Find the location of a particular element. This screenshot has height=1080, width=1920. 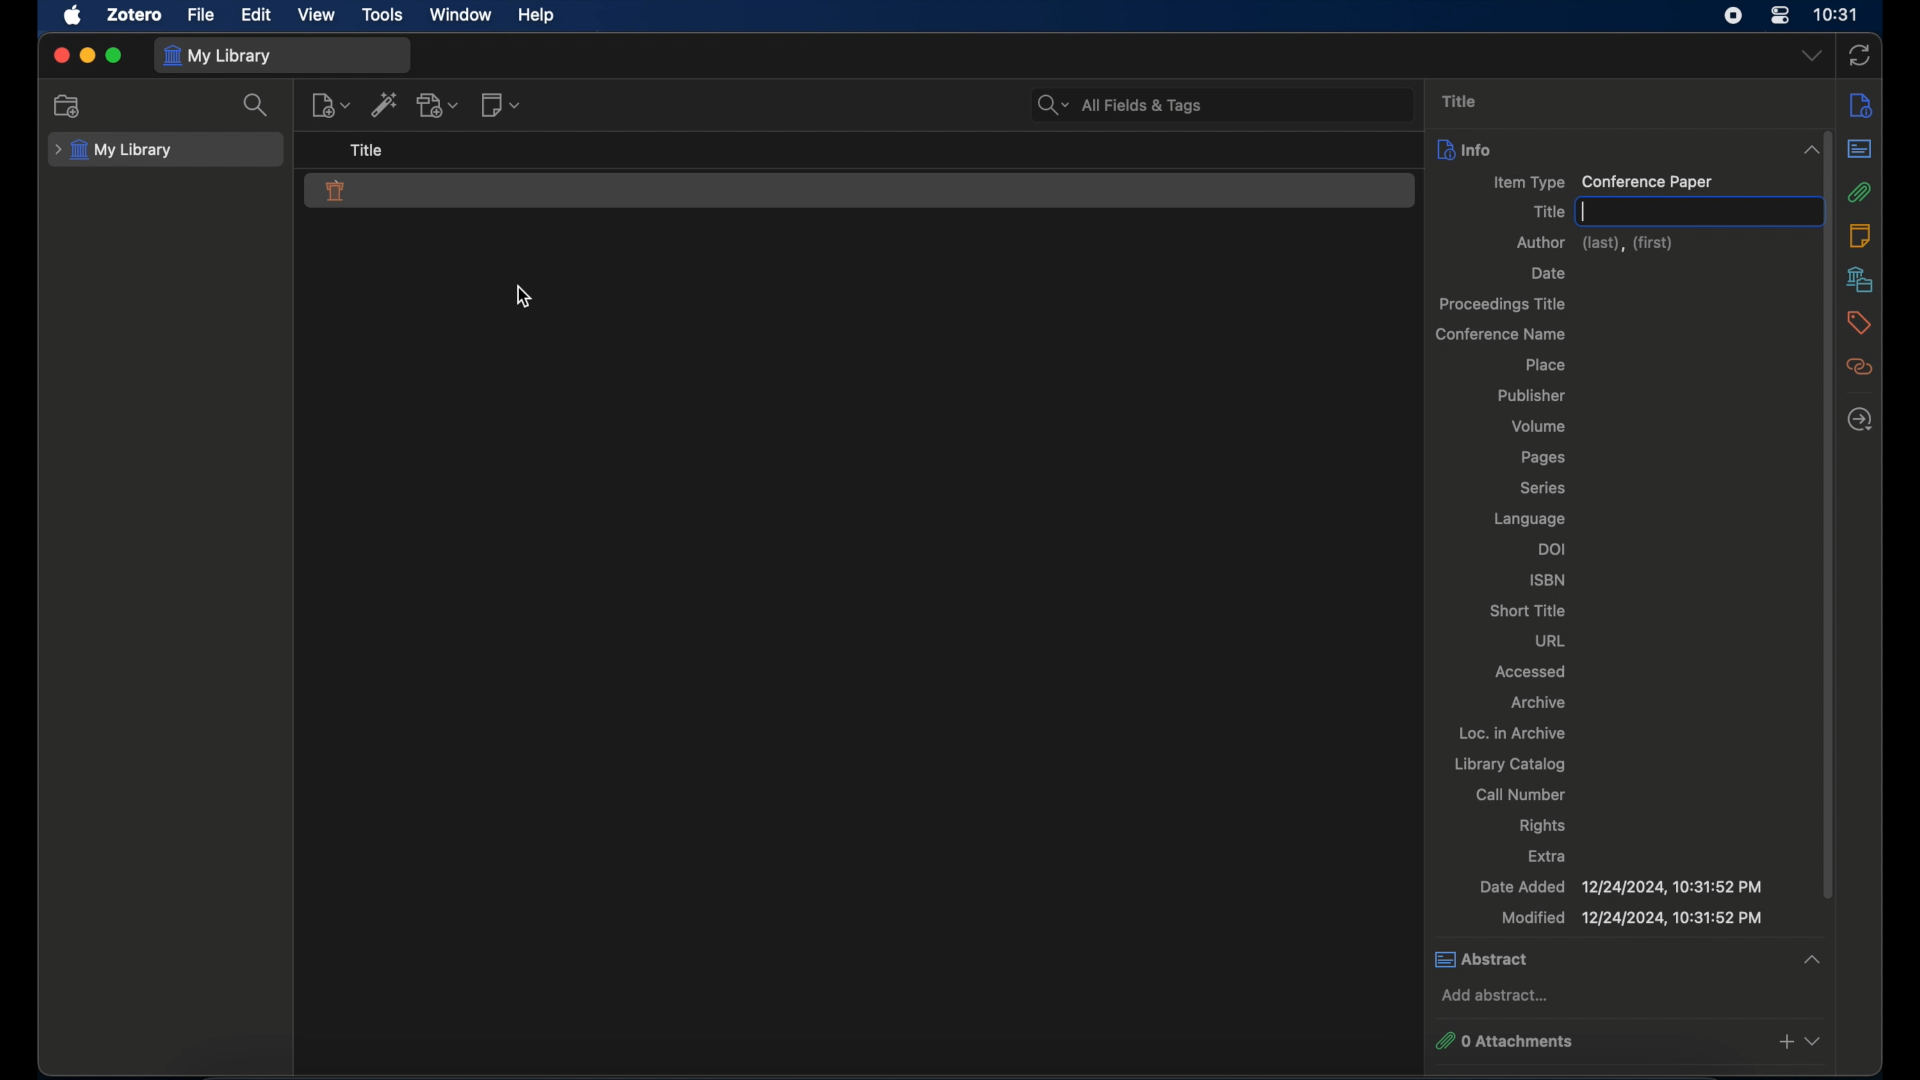

screen recorder is located at coordinates (1733, 16).